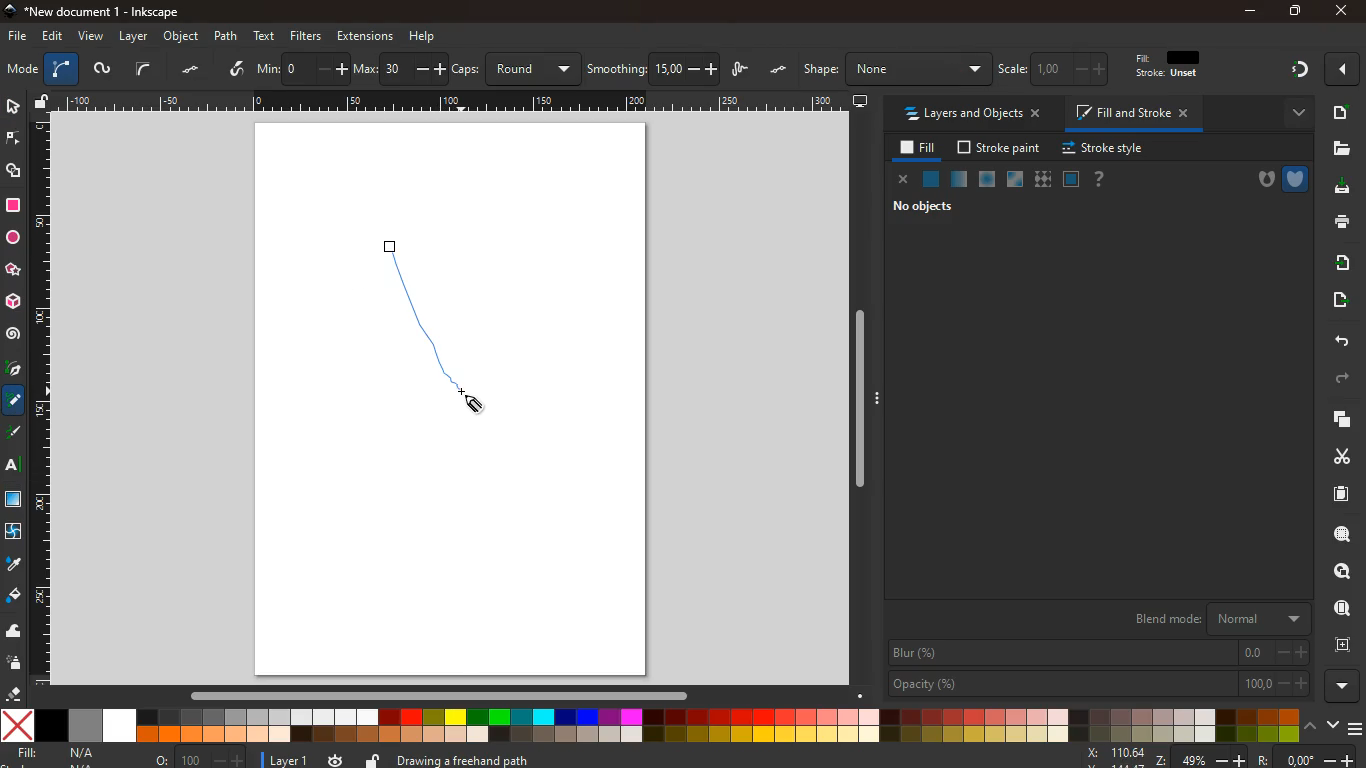  What do you see at coordinates (517, 69) in the screenshot?
I see `caps` at bounding box center [517, 69].